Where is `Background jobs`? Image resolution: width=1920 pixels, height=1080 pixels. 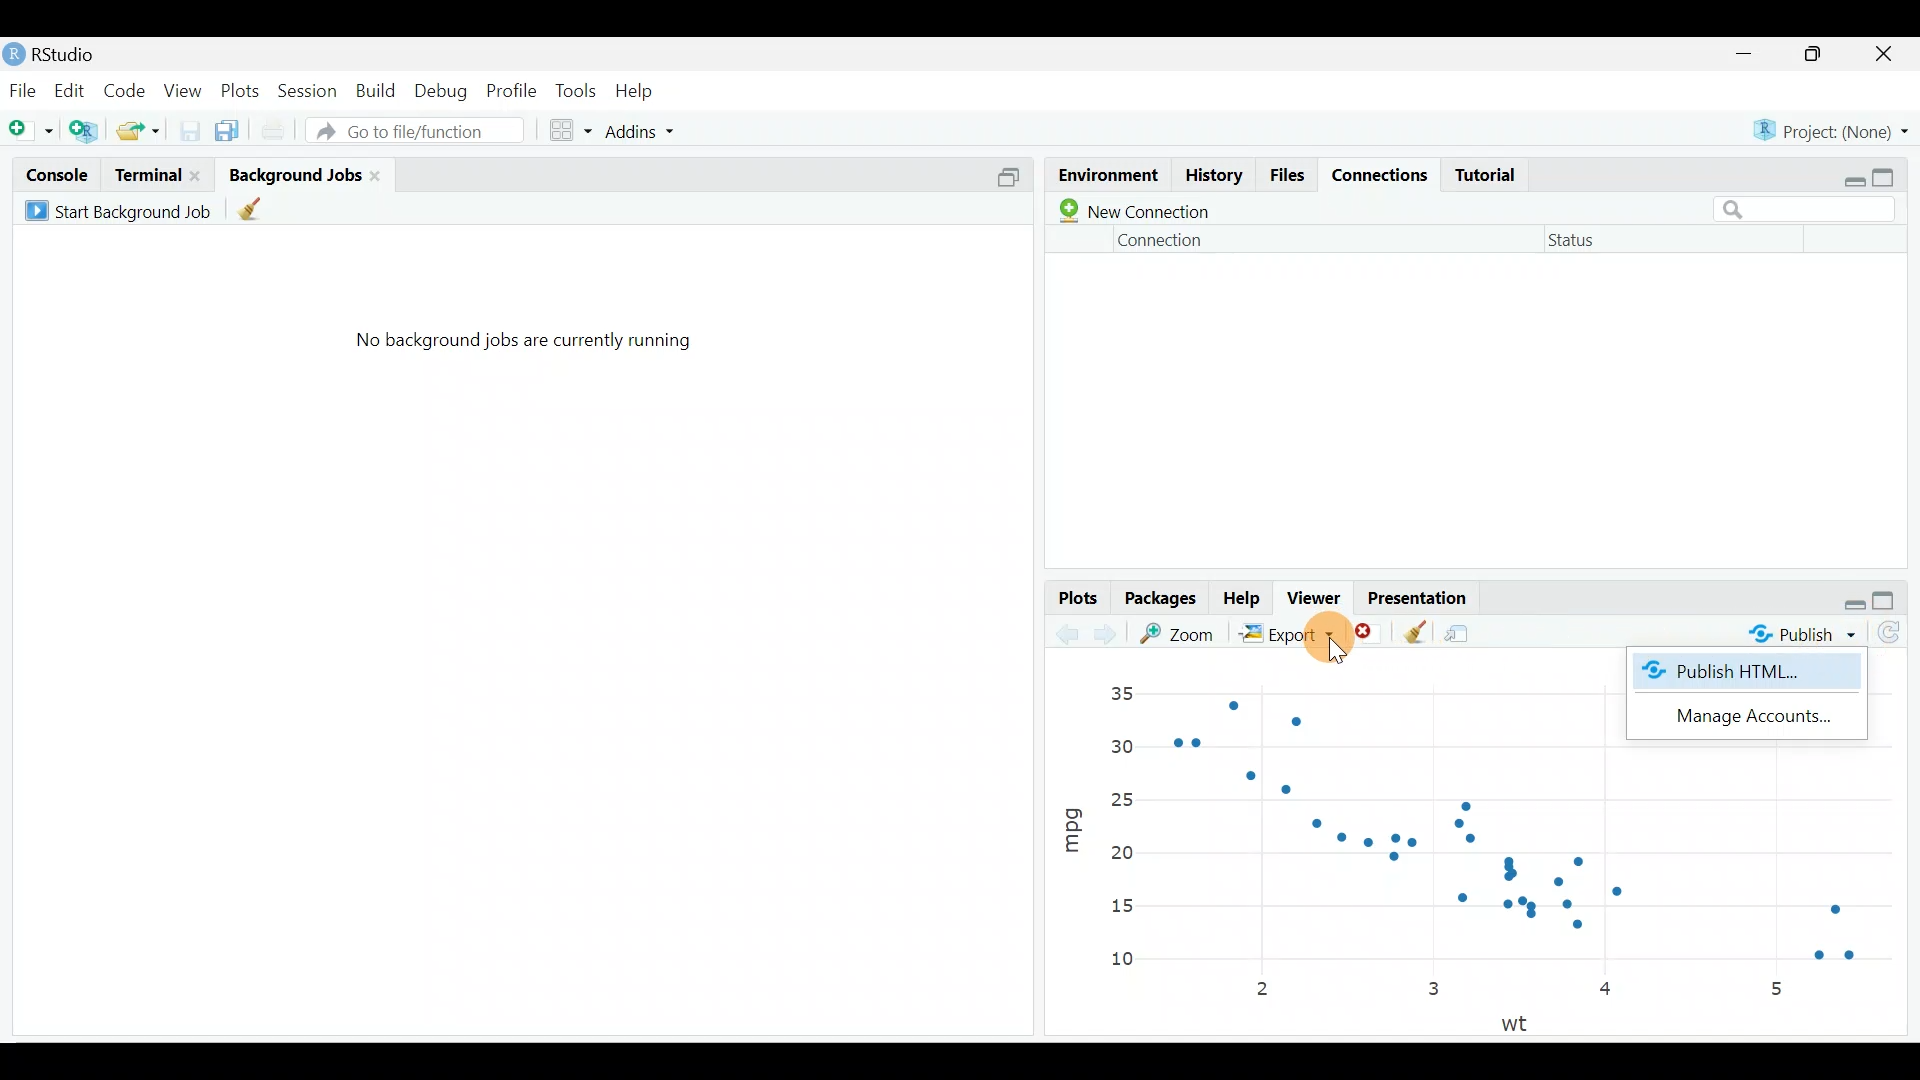
Background jobs is located at coordinates (294, 168).